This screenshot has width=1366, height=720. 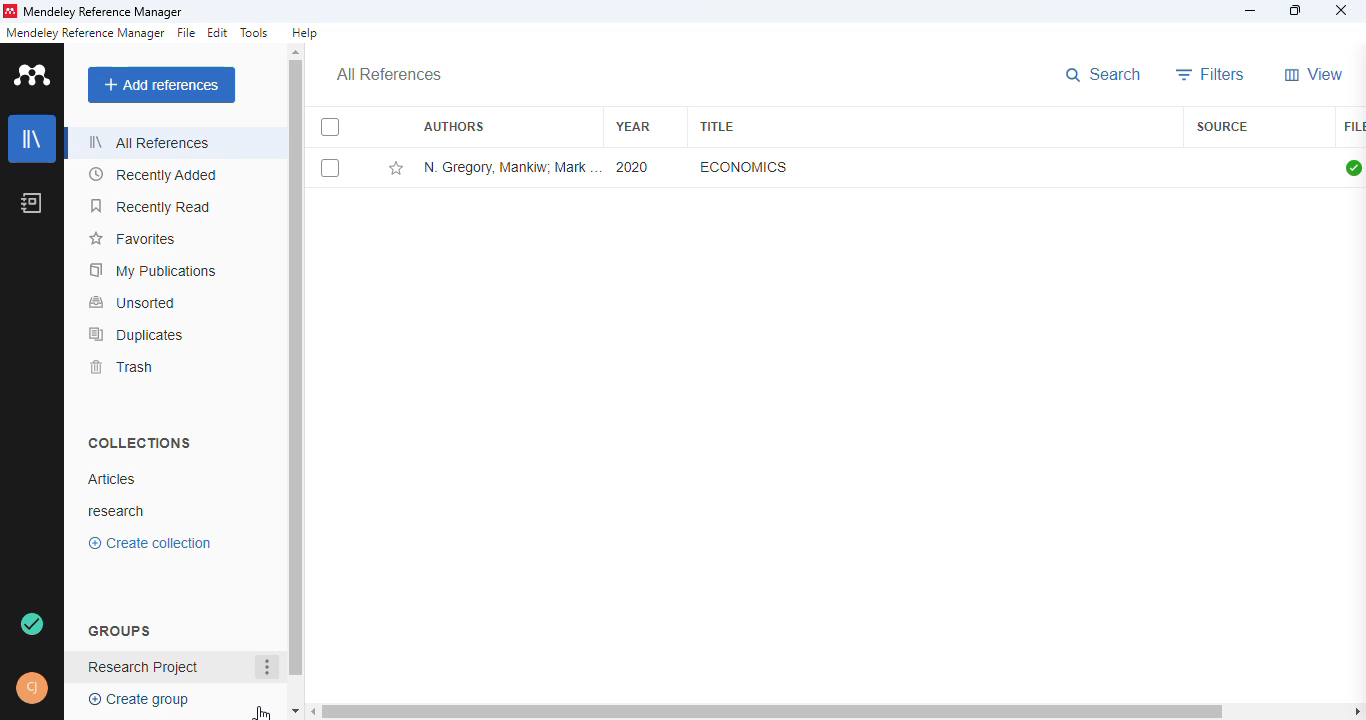 What do you see at coordinates (134, 239) in the screenshot?
I see `favorites` at bounding box center [134, 239].